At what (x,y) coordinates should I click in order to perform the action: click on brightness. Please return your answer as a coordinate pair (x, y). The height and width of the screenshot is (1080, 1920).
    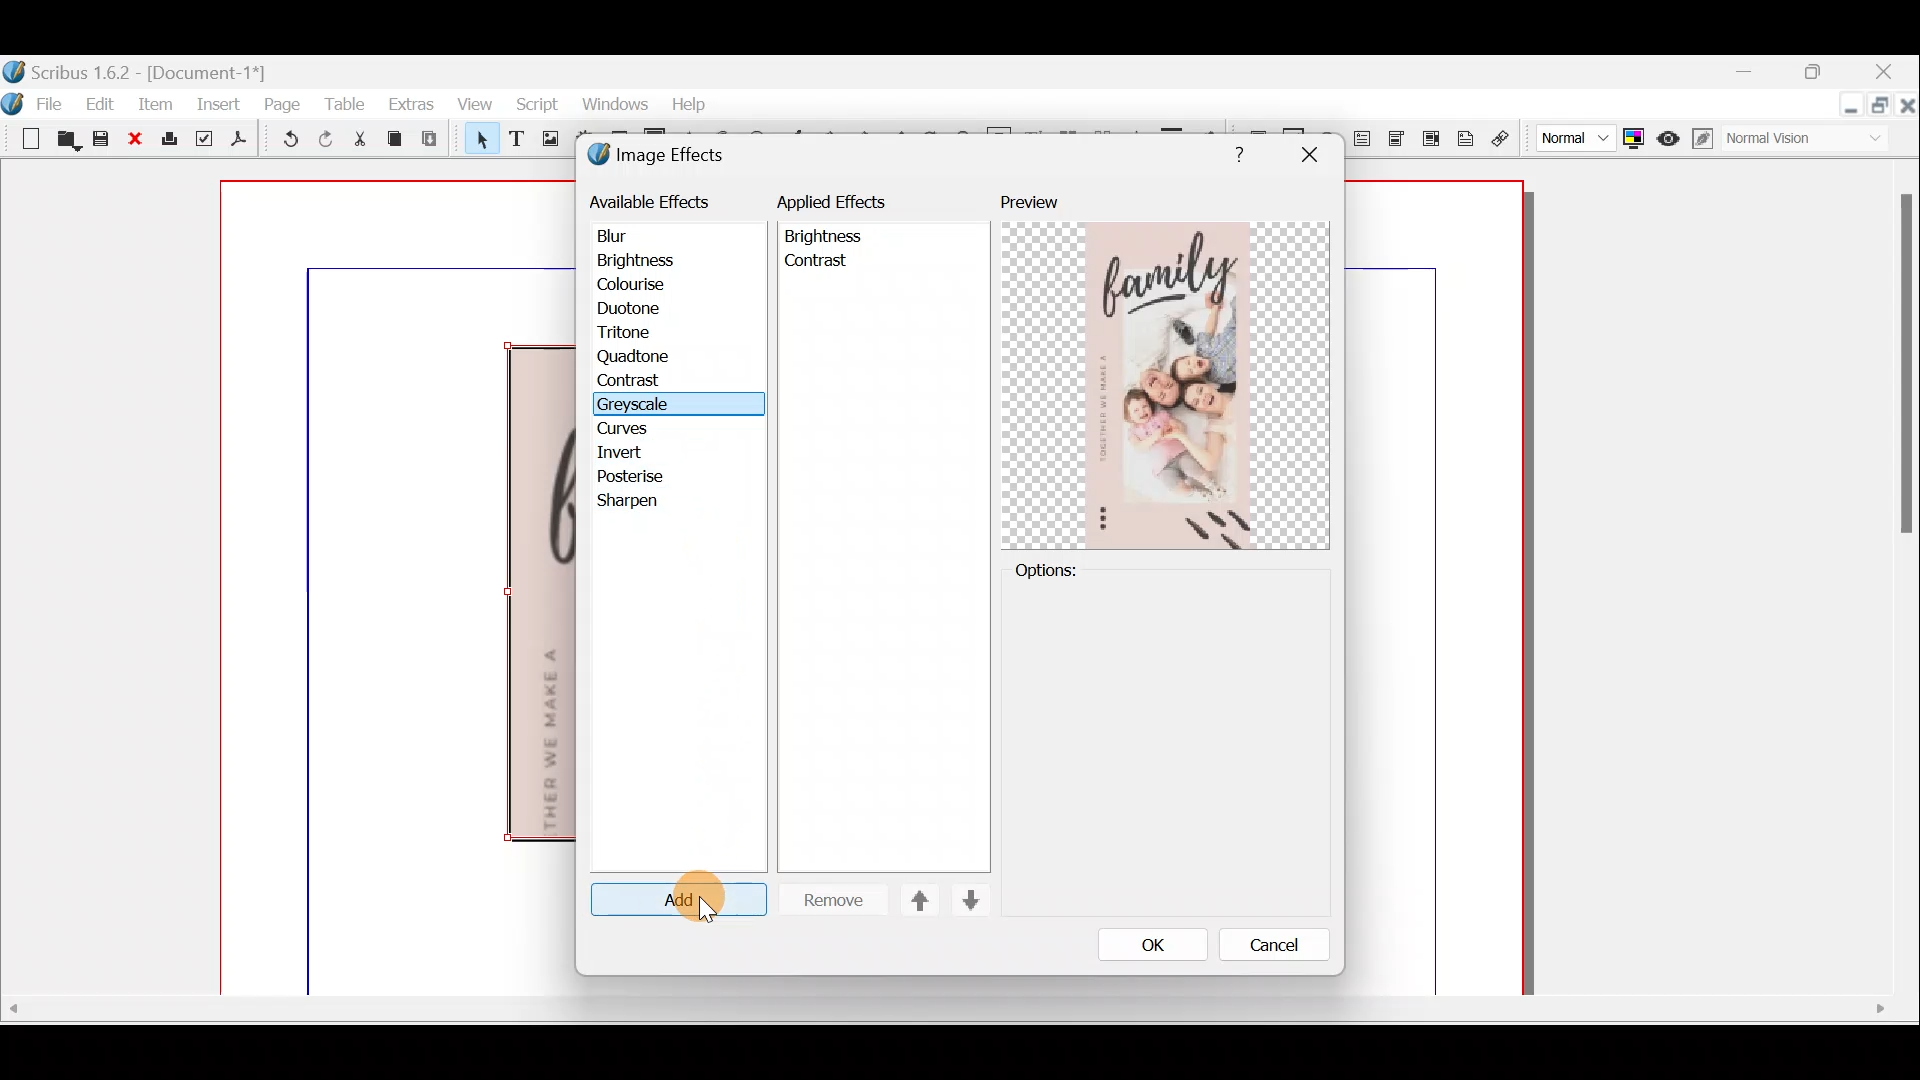
    Looking at the image, I should click on (644, 260).